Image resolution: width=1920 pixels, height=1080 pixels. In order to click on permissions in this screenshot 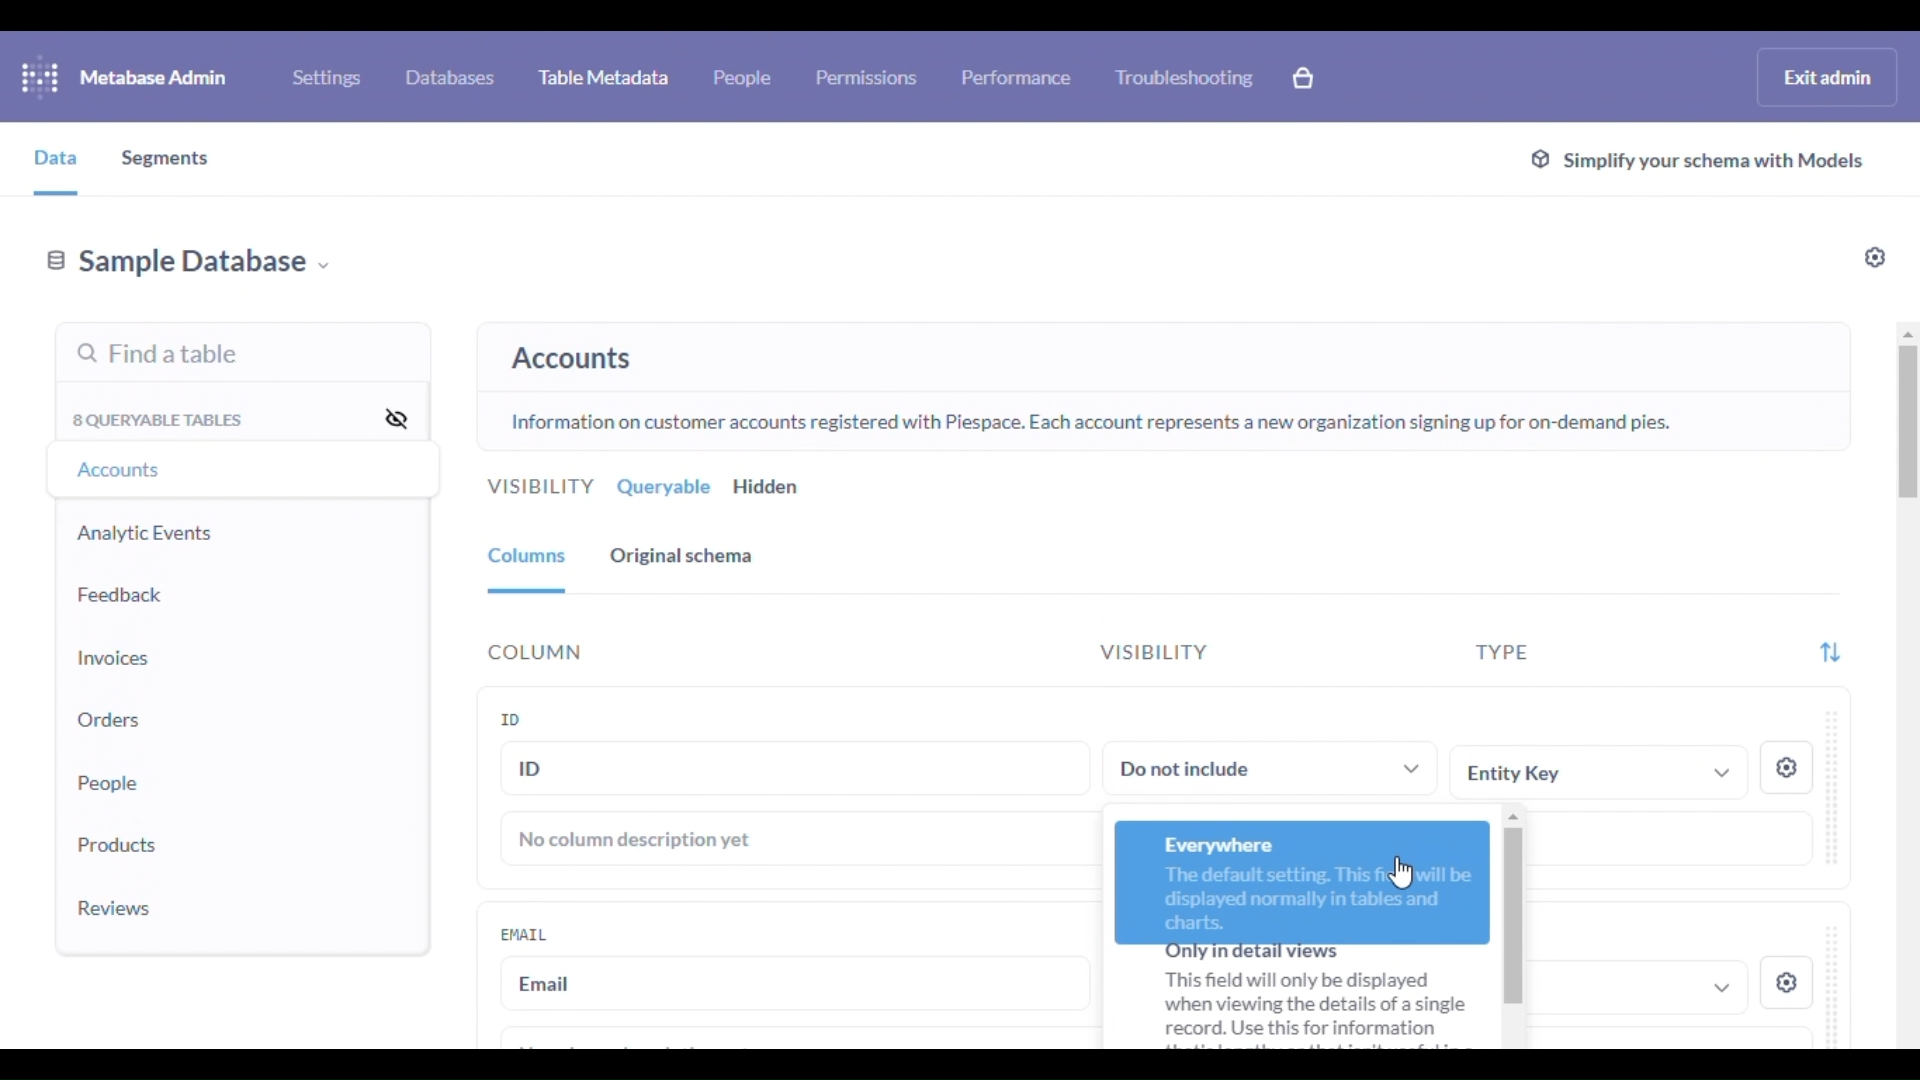, I will do `click(868, 77)`.